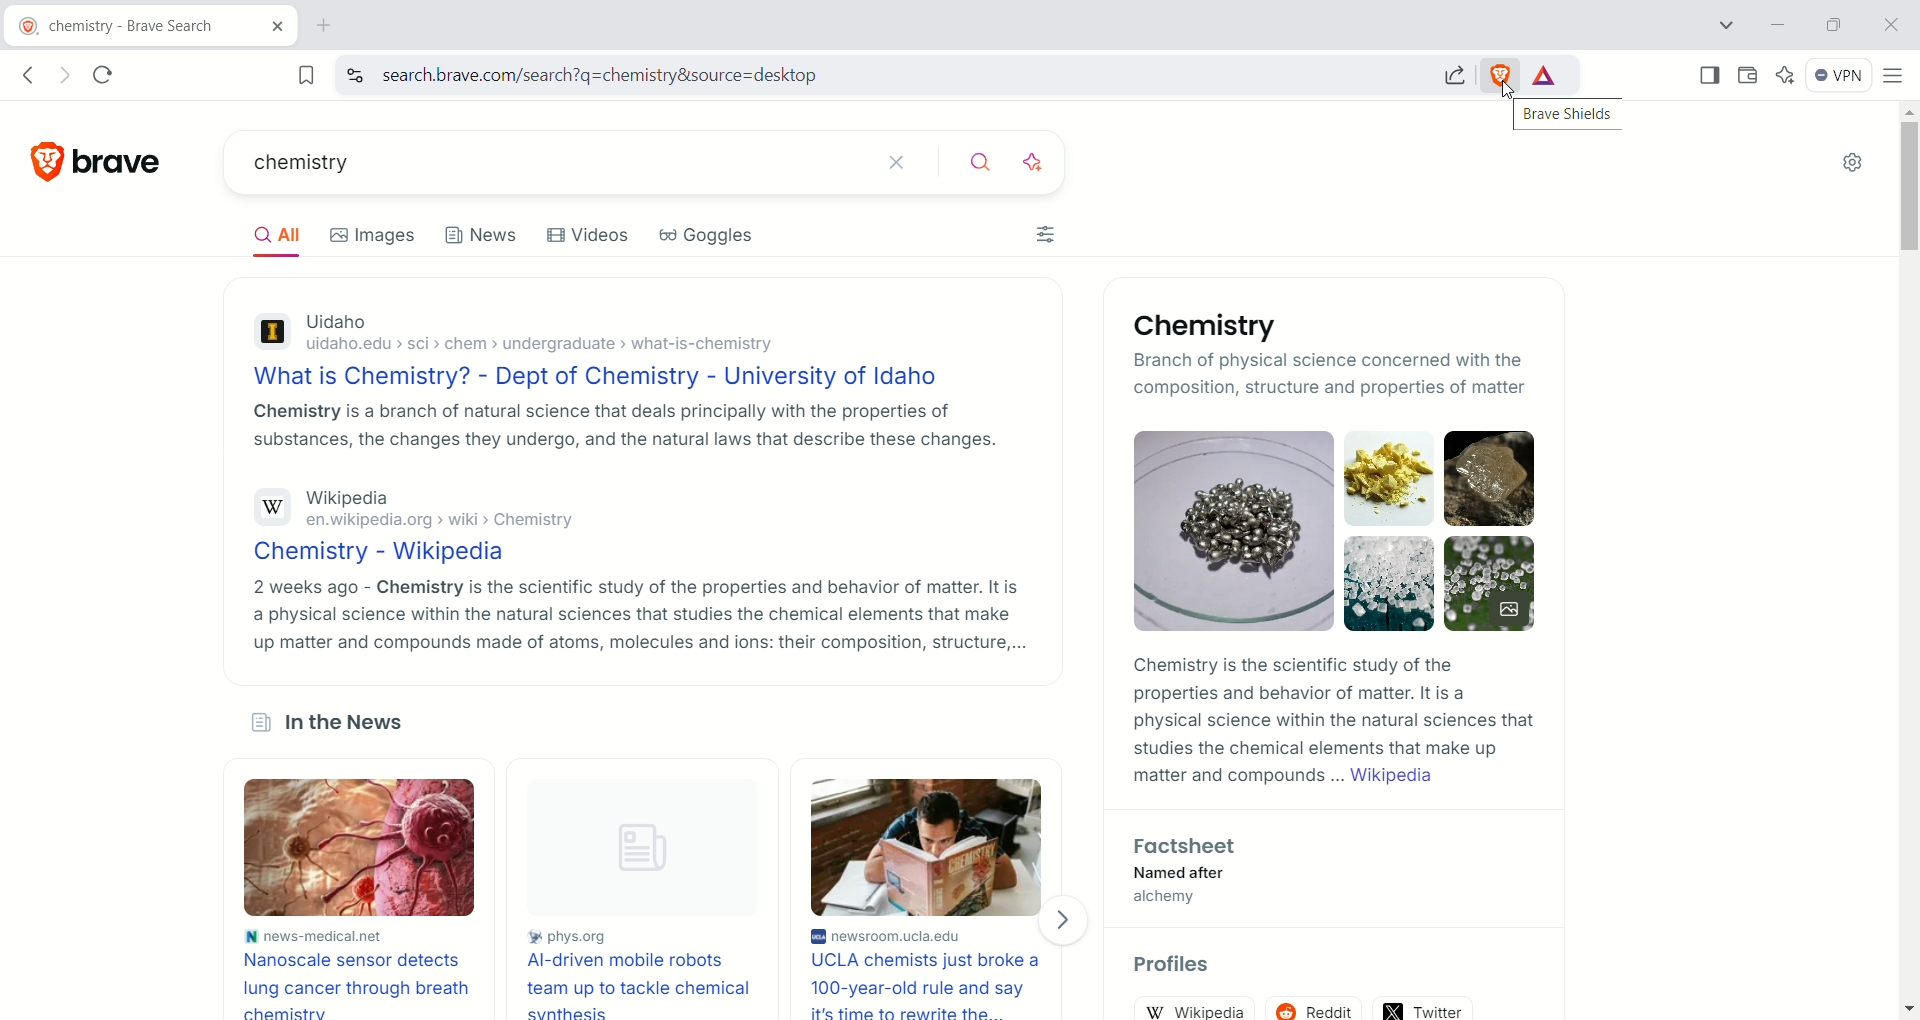  I want to click on search, so click(982, 165).